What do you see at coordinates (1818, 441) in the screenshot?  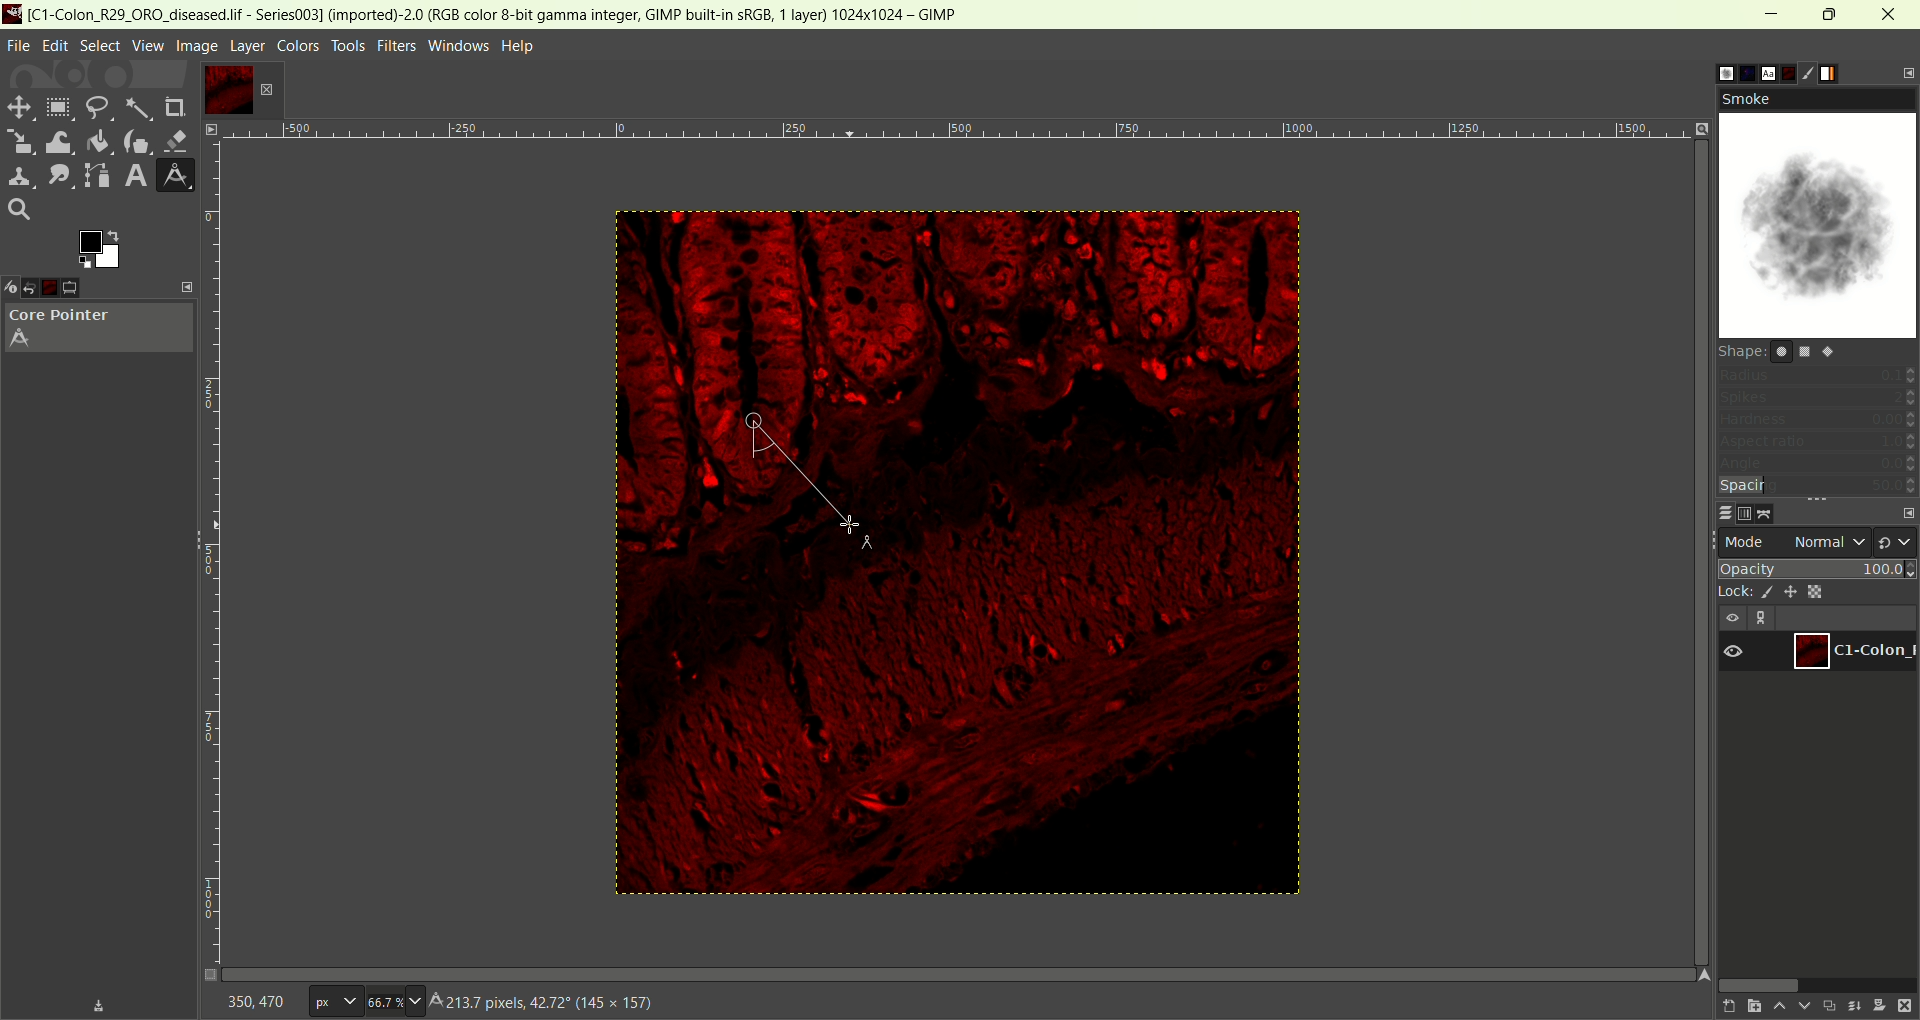 I see `aspect ratio` at bounding box center [1818, 441].